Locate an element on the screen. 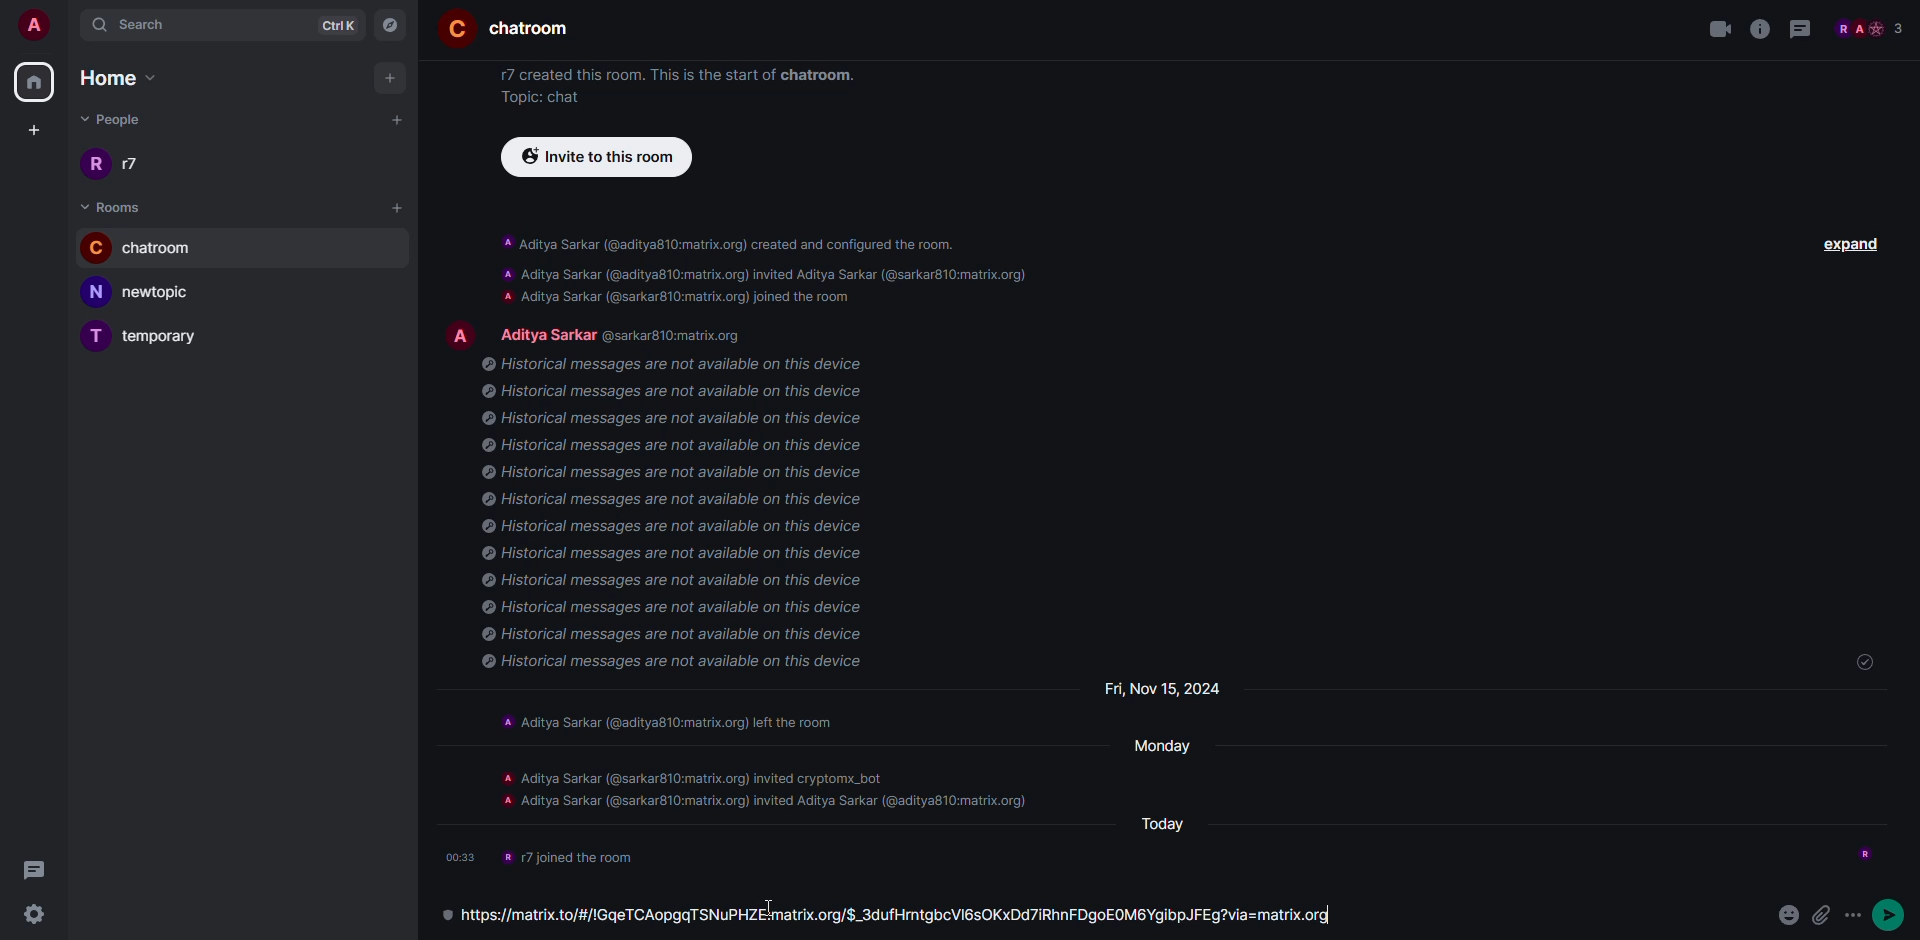  @ Historical messages are not available on this device
© Historical messages are not available on this device
© Historical messages are not available on this device
© Historical messages are not available on this device
© Historical messages are not available on this device
© Historical messages are not available on this device
© Historical messages are not available on this device
© Historical messages are not available on this device
© Historical messages are not available on this device
© Historical messages are not available on this device
© Historical messages are not available on this device
© Historical messages are not available on this device is located at coordinates (690, 519).